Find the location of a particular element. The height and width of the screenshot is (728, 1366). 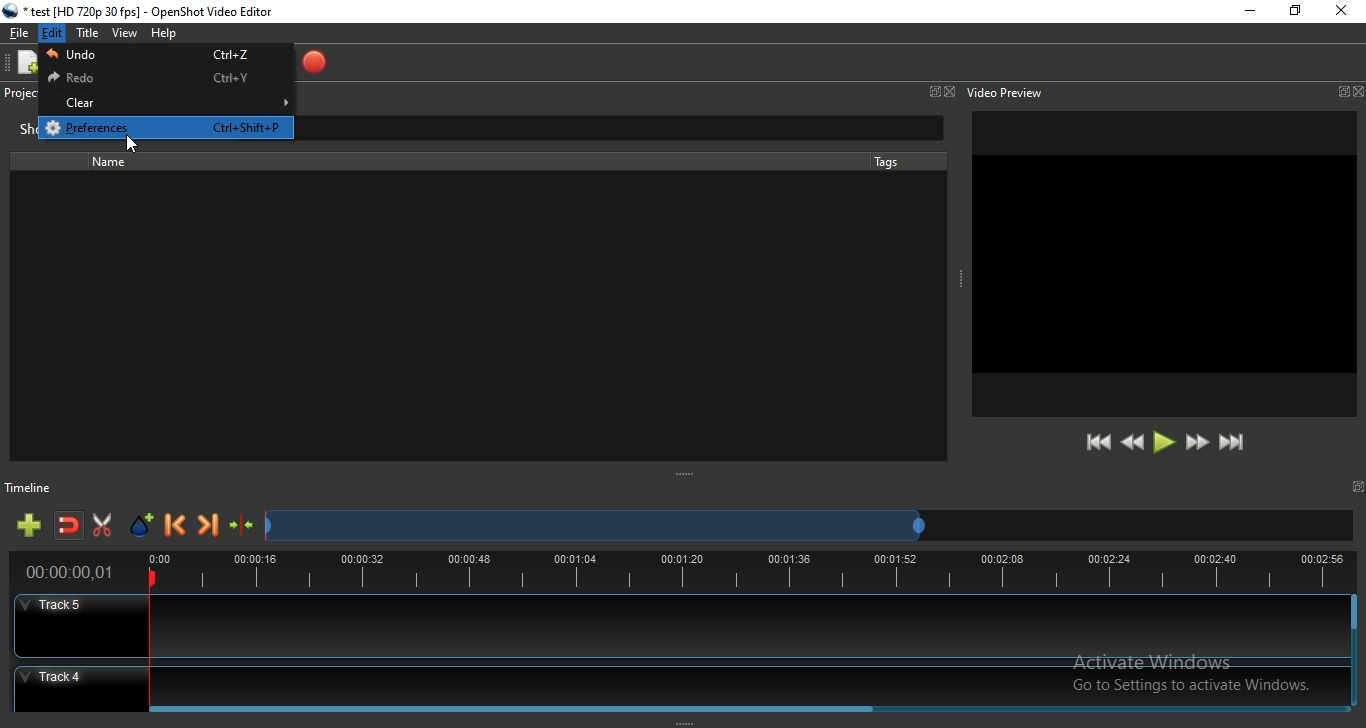

Edit  is located at coordinates (53, 35).